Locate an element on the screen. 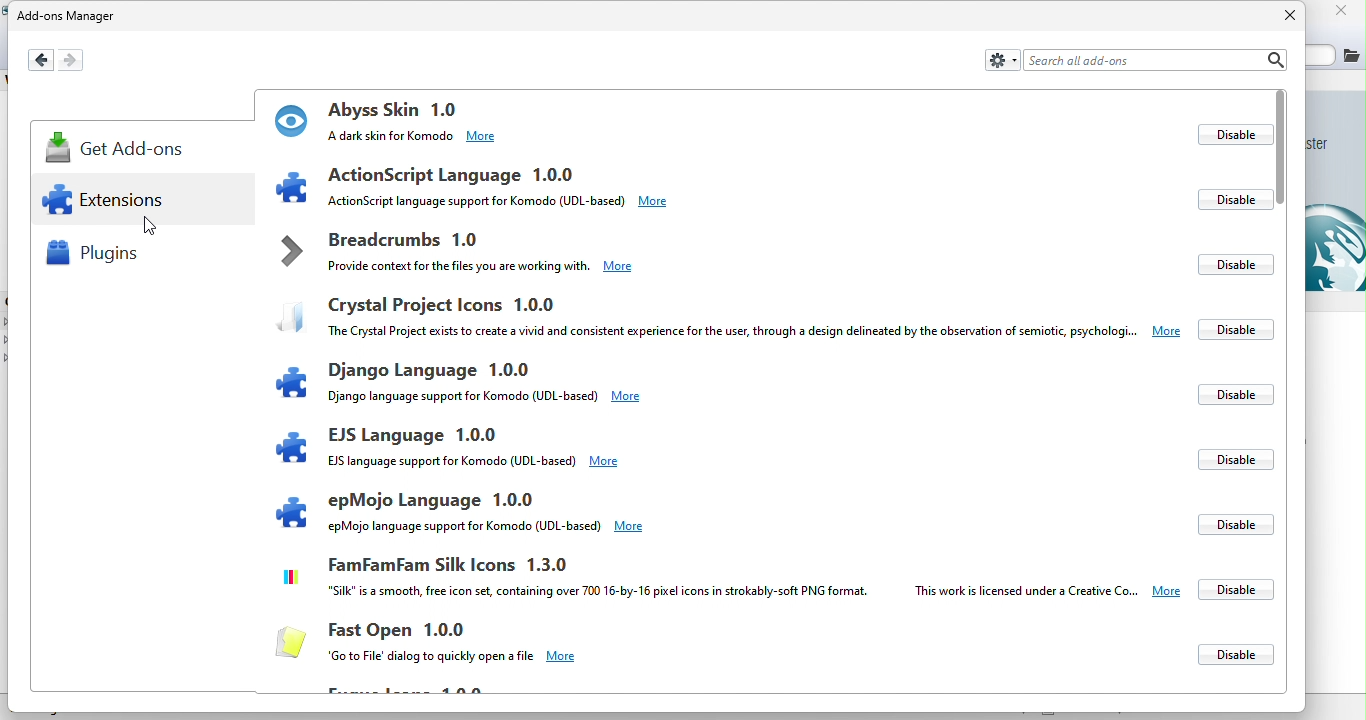 The width and height of the screenshot is (1366, 720). disable is located at coordinates (1233, 656).